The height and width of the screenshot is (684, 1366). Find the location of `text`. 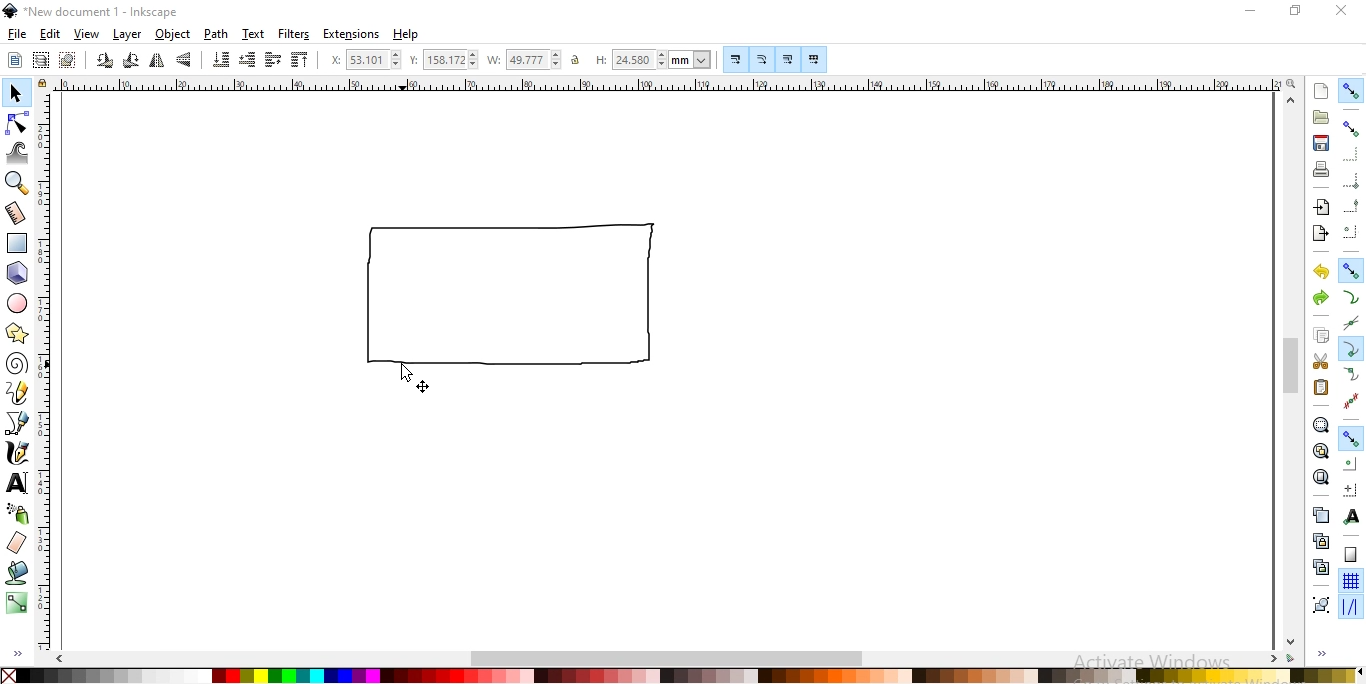

text is located at coordinates (254, 32).